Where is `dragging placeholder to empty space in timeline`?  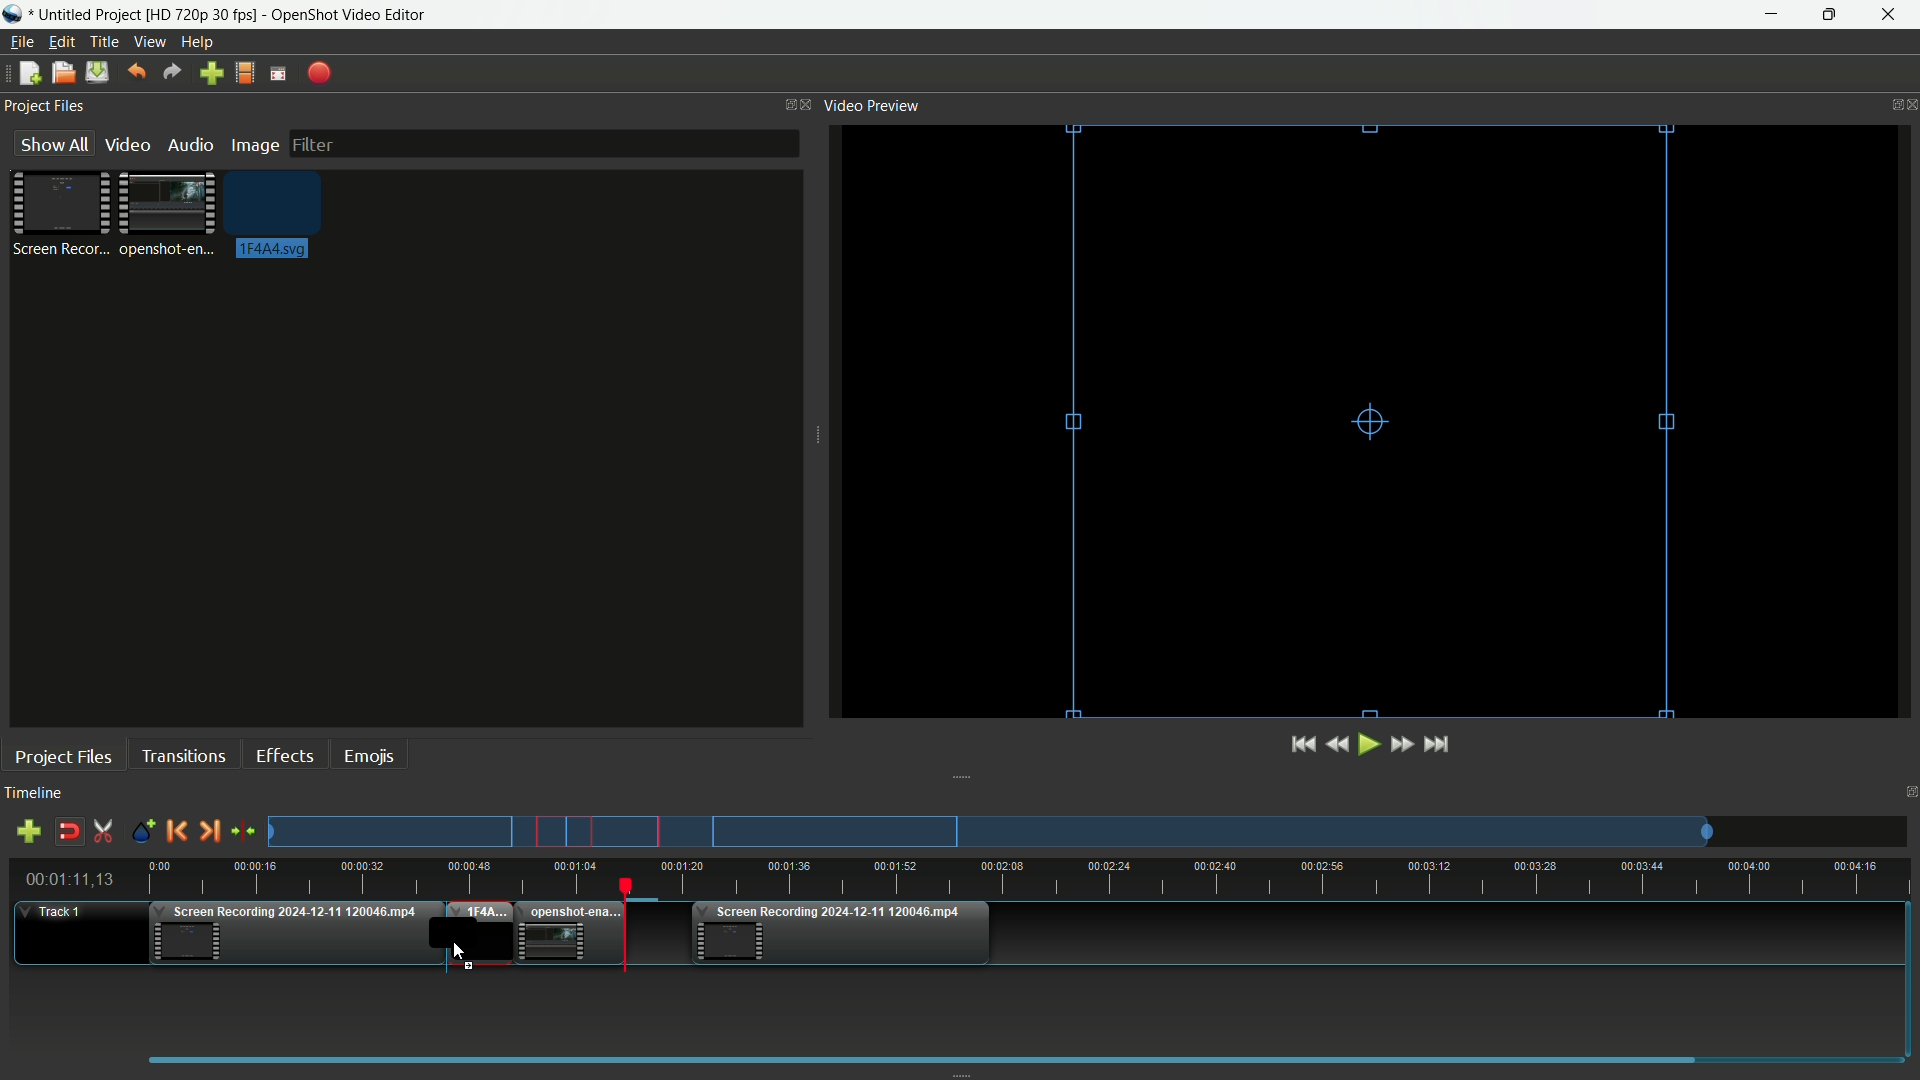
dragging placeholder to empty space in timeline is located at coordinates (476, 934).